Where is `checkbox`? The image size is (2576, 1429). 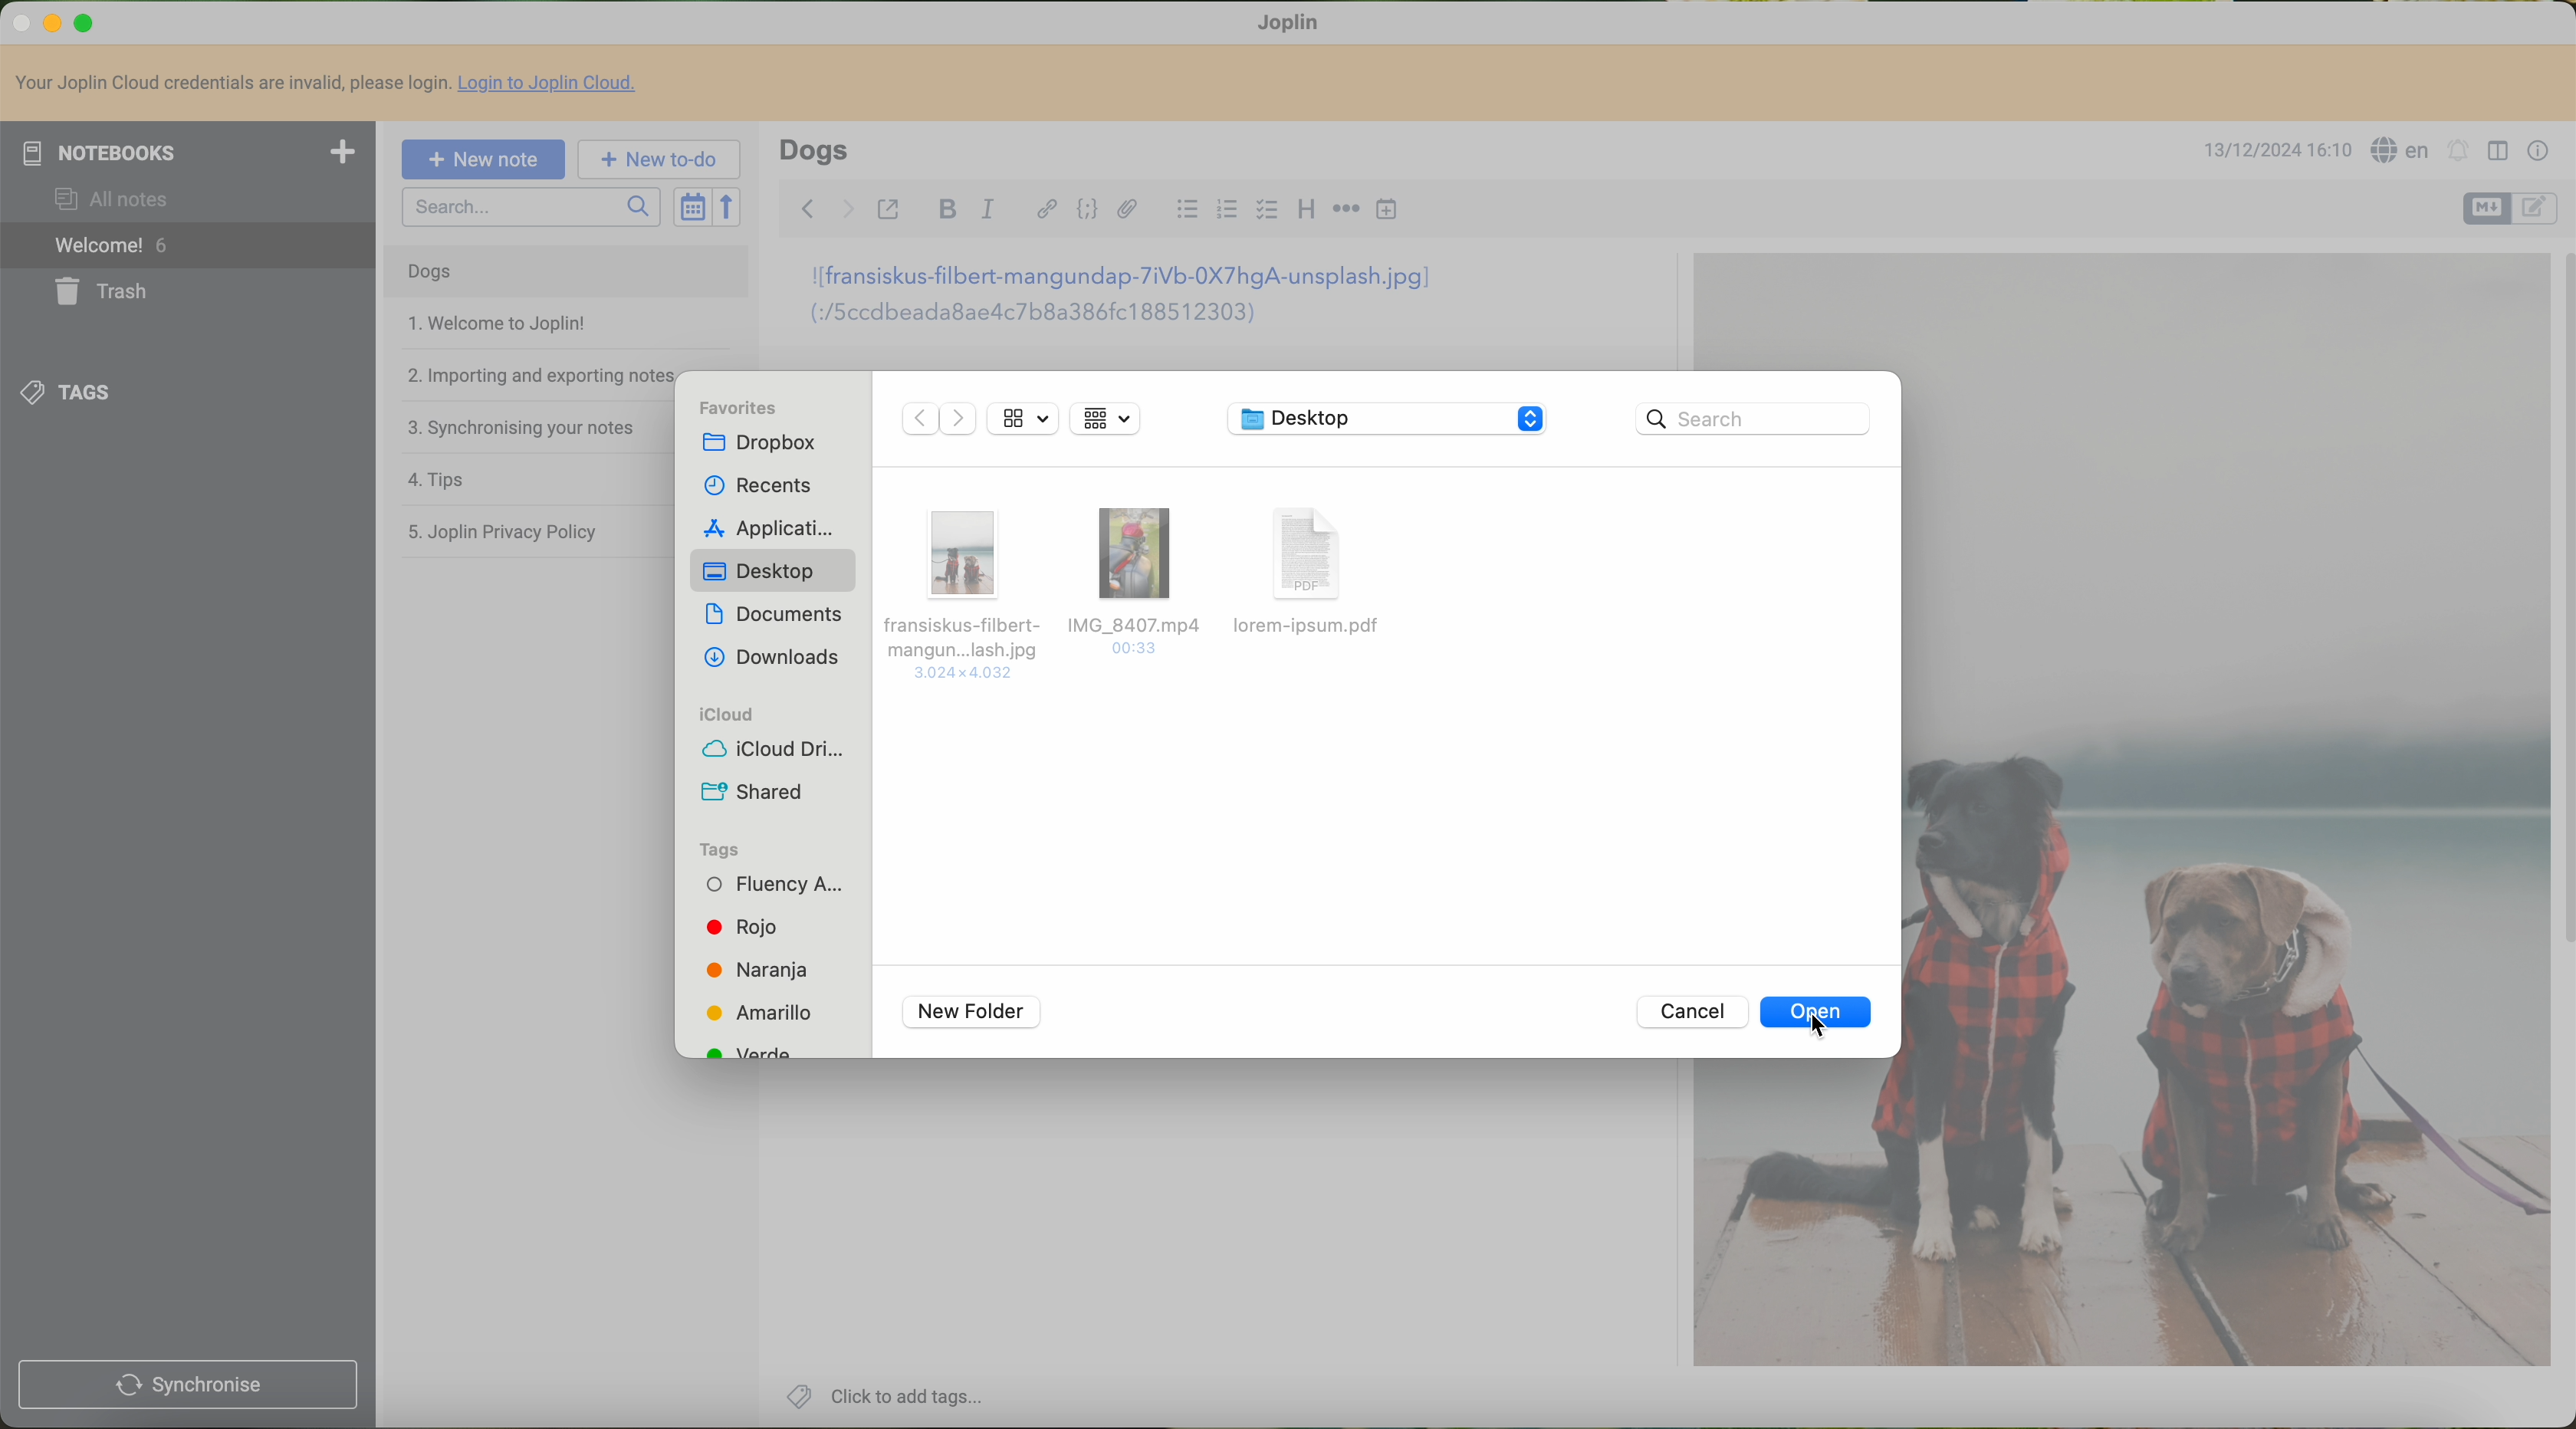 checkbox is located at coordinates (1269, 213).